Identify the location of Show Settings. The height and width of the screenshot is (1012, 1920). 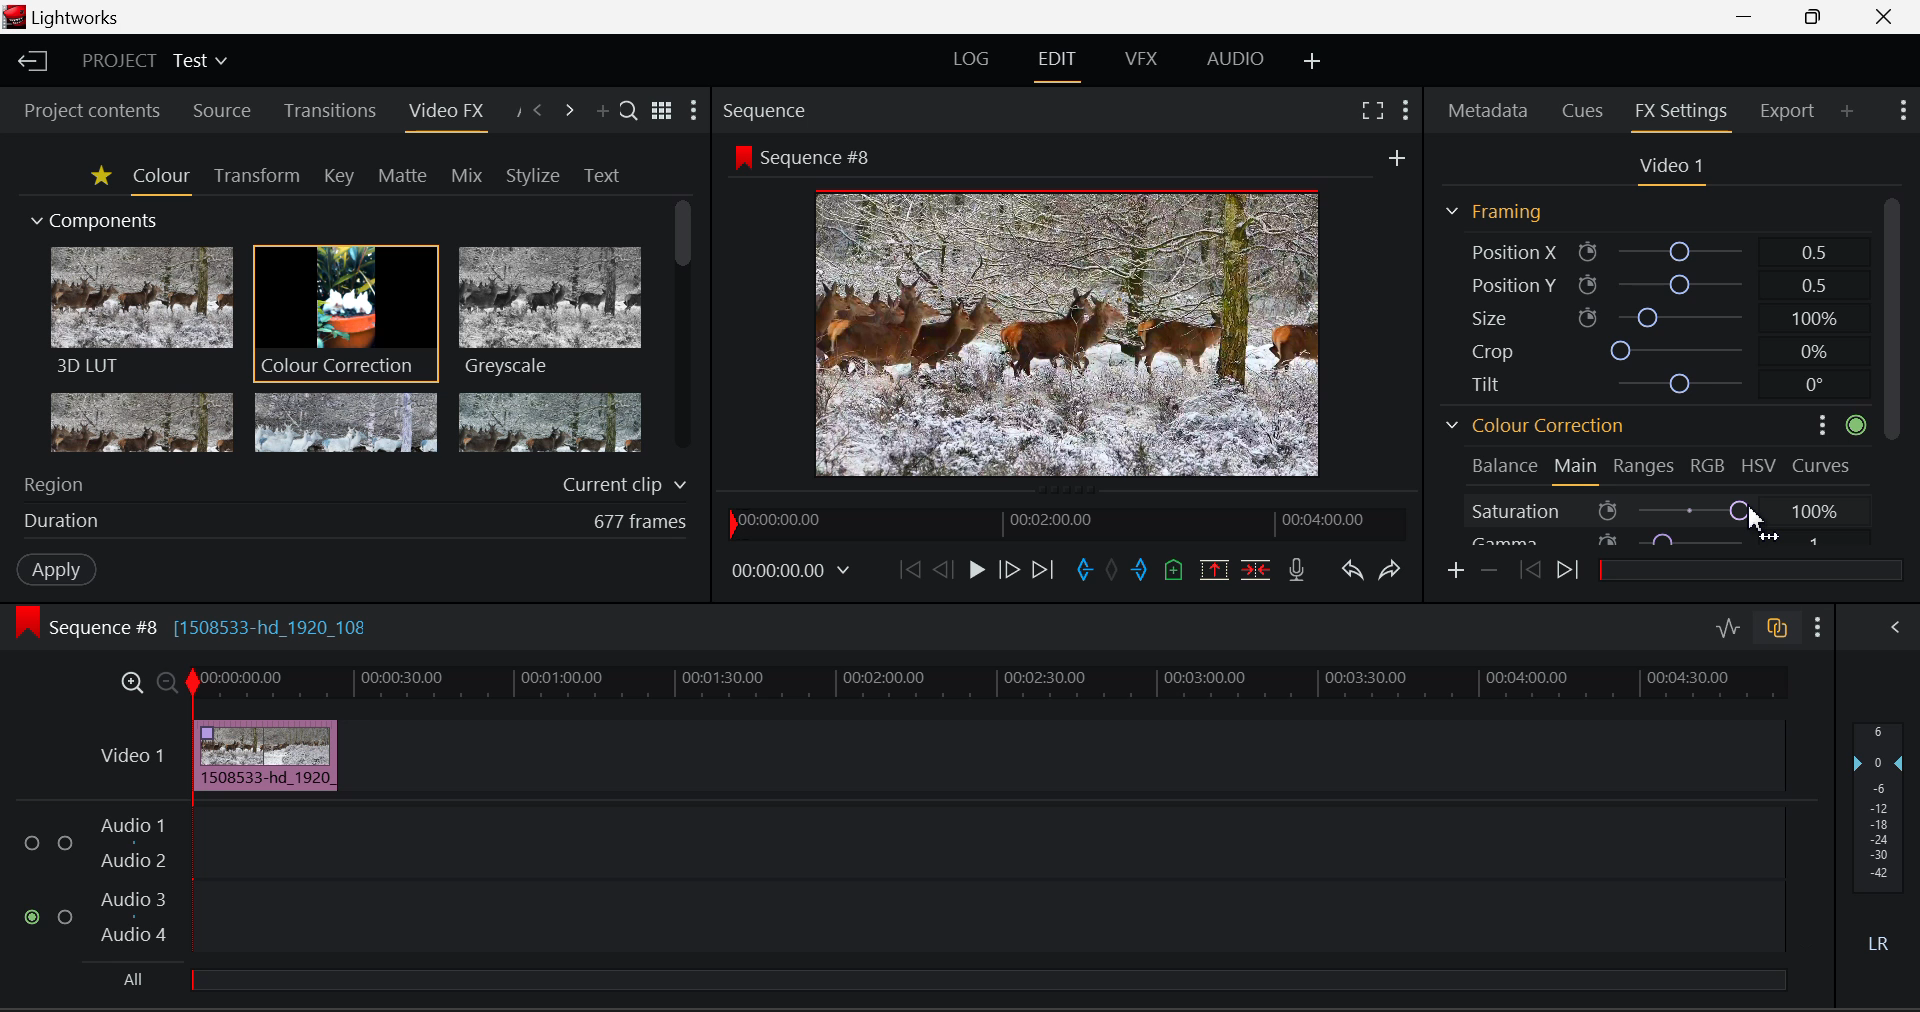
(1818, 628).